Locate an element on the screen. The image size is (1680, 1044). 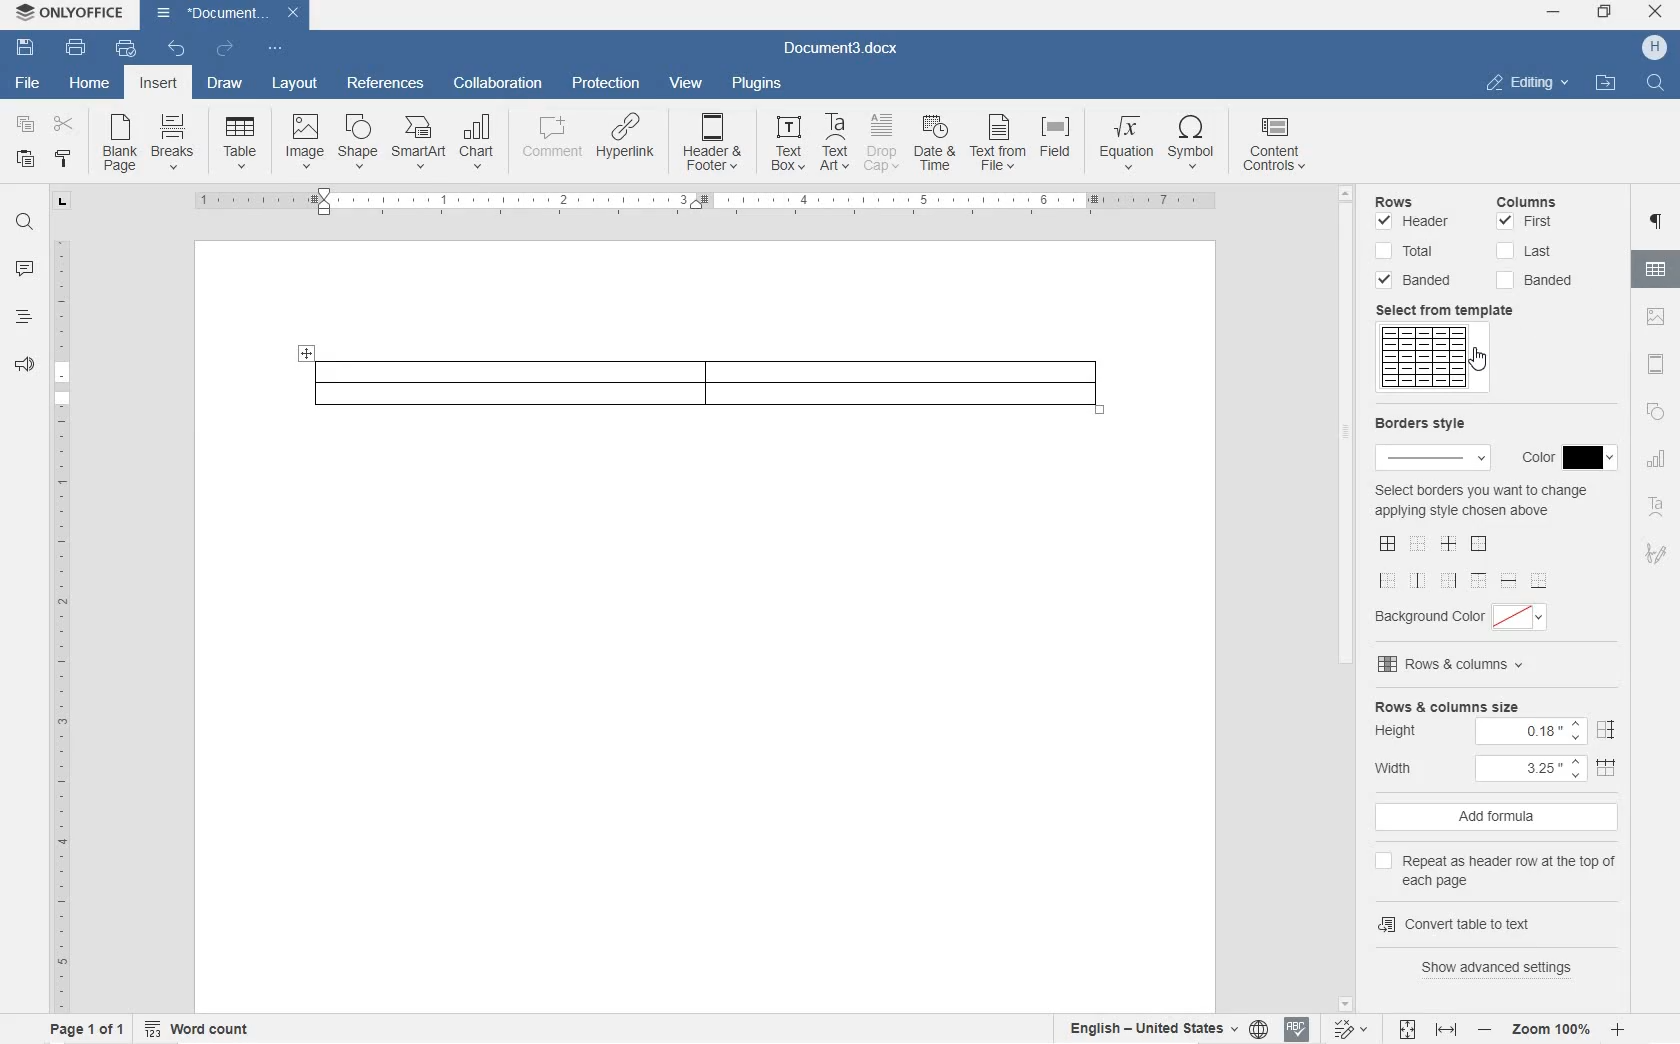
Header is located at coordinates (1418, 223).